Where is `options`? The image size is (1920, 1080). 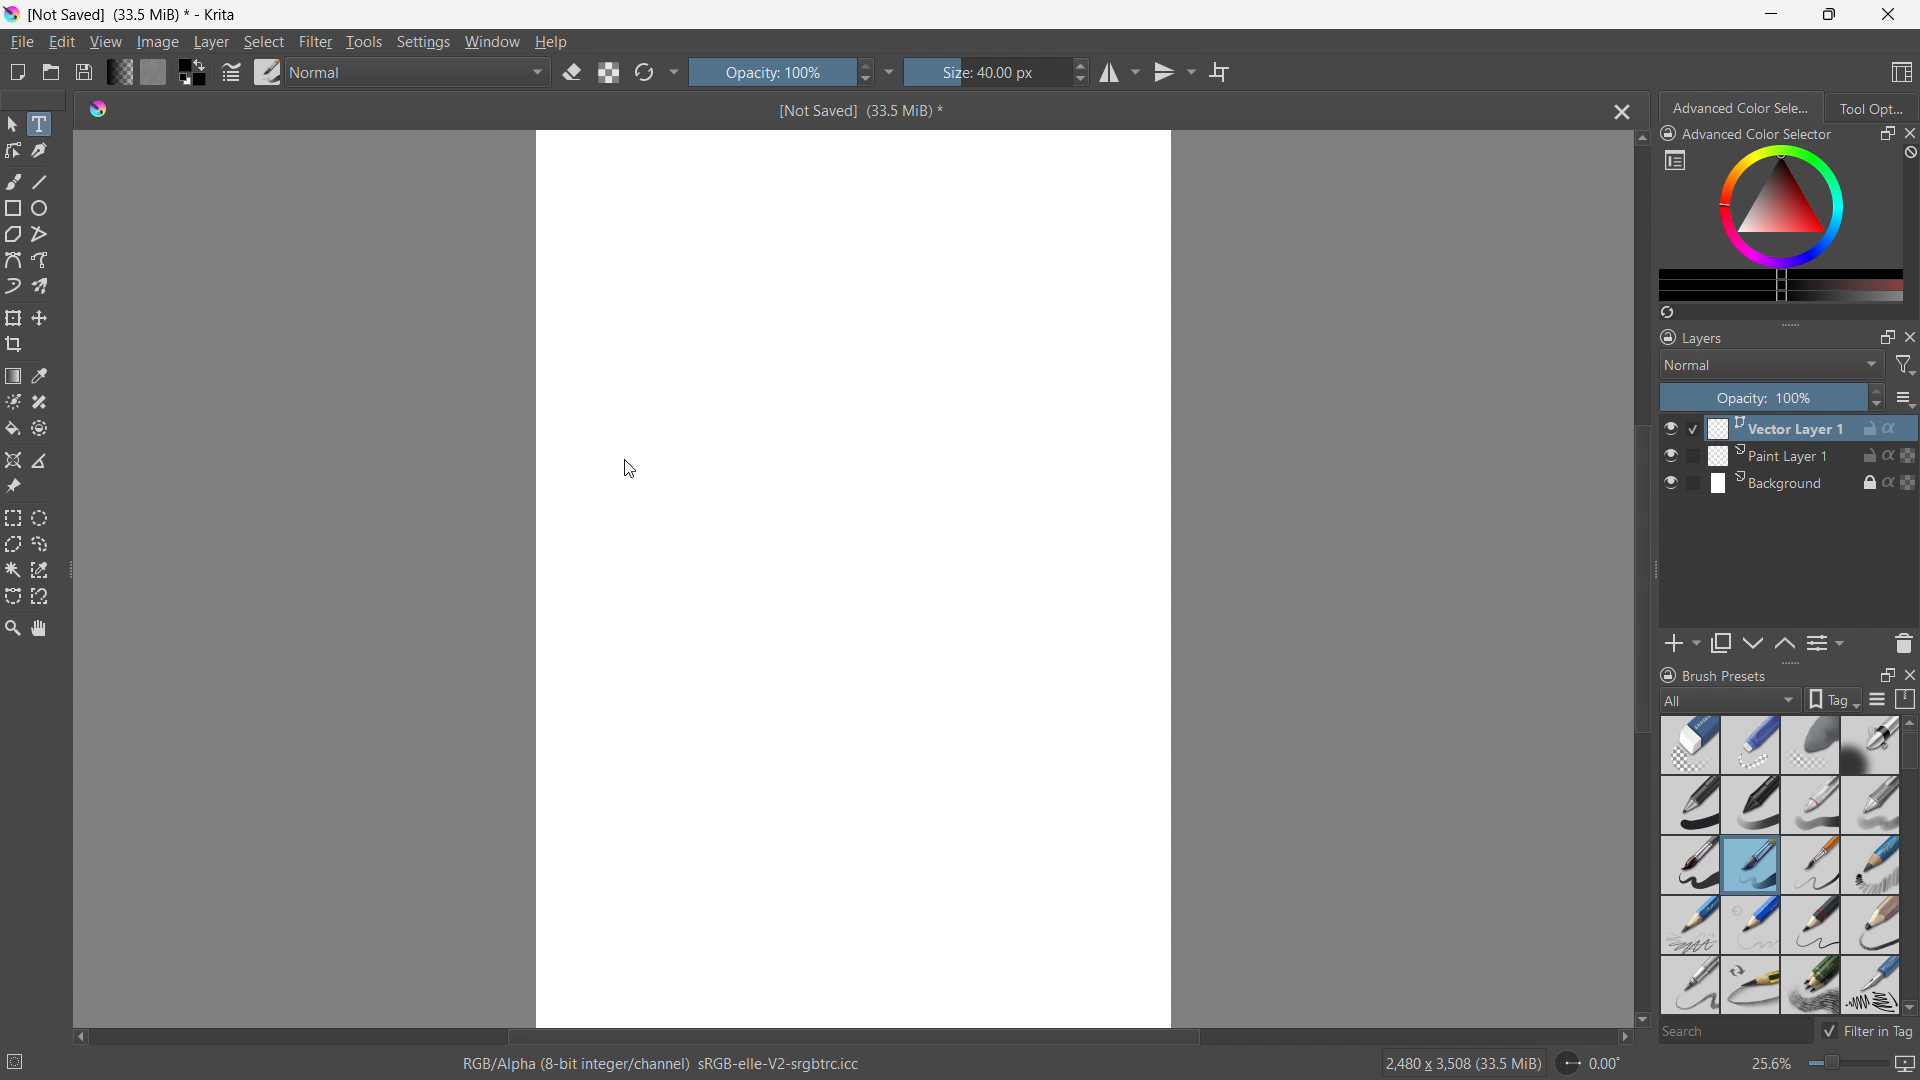 options is located at coordinates (1904, 398).